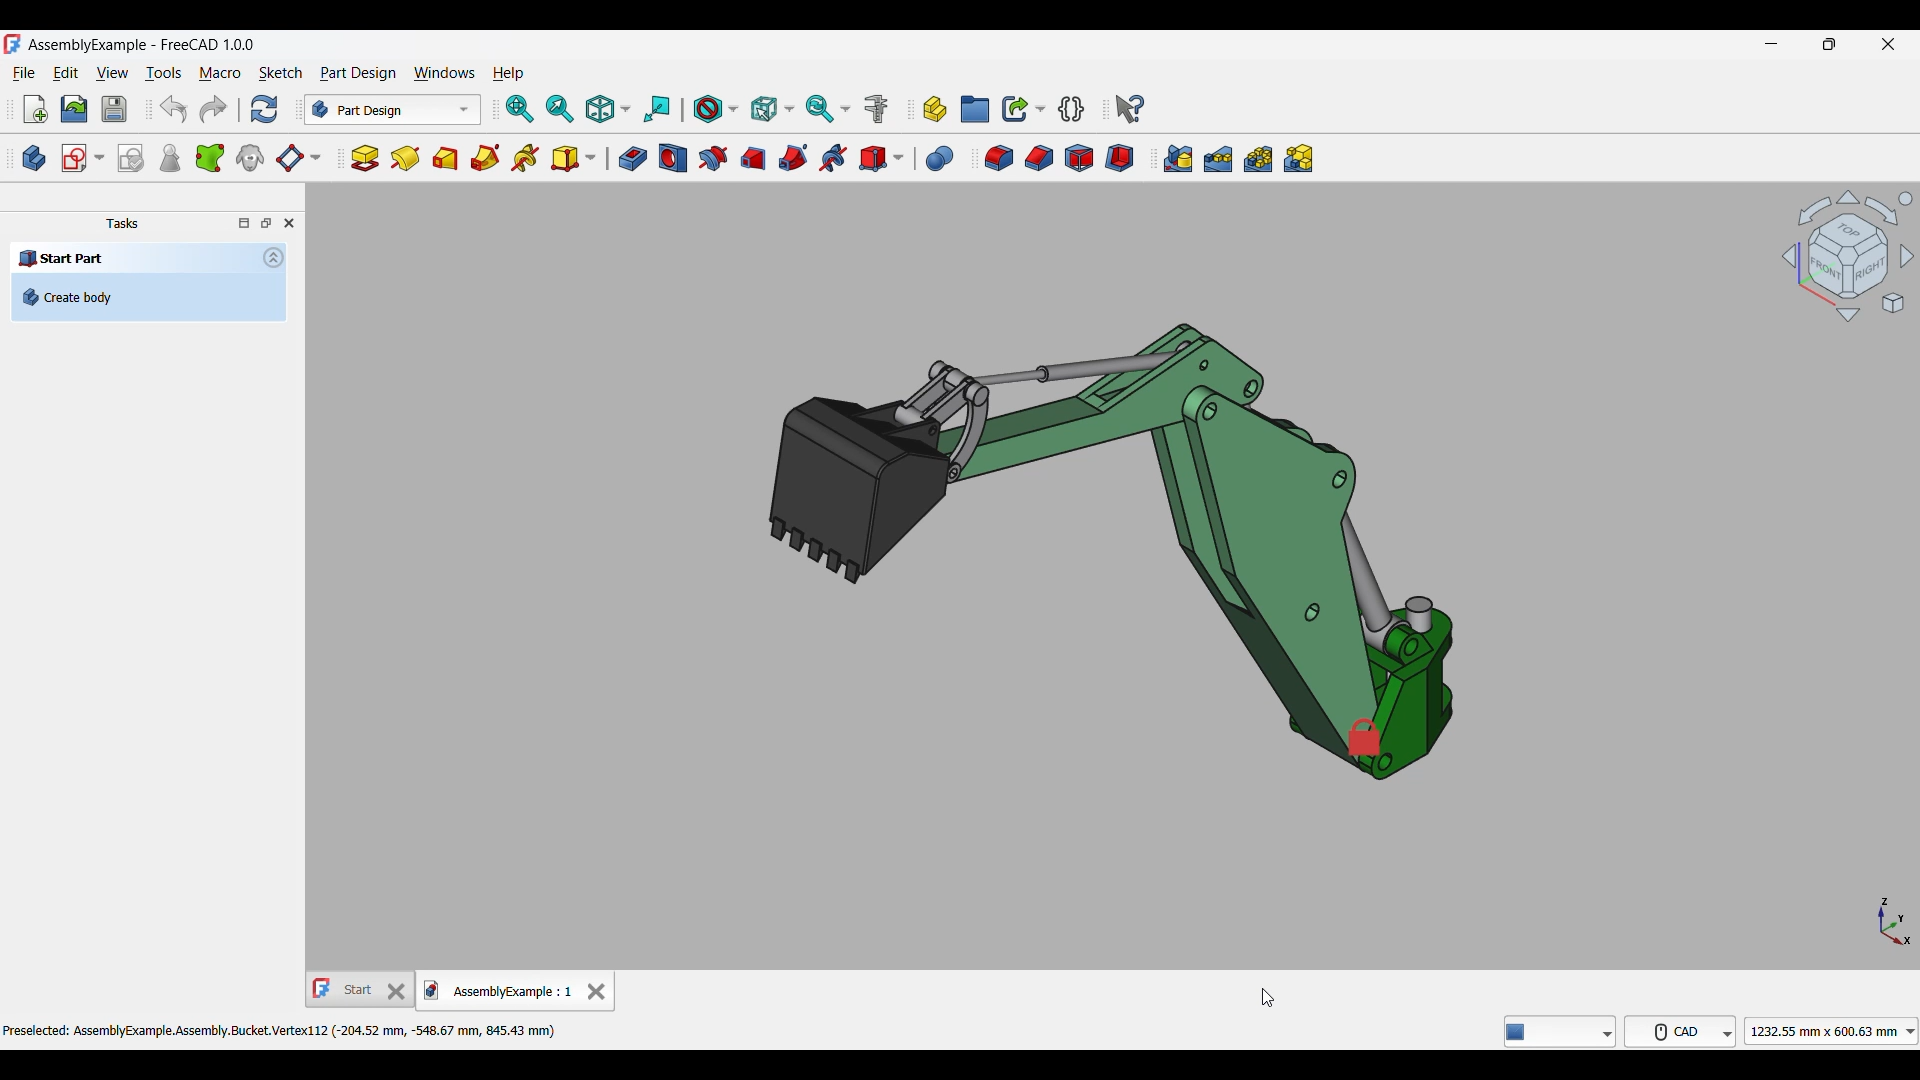  I want to click on Redo, so click(213, 109).